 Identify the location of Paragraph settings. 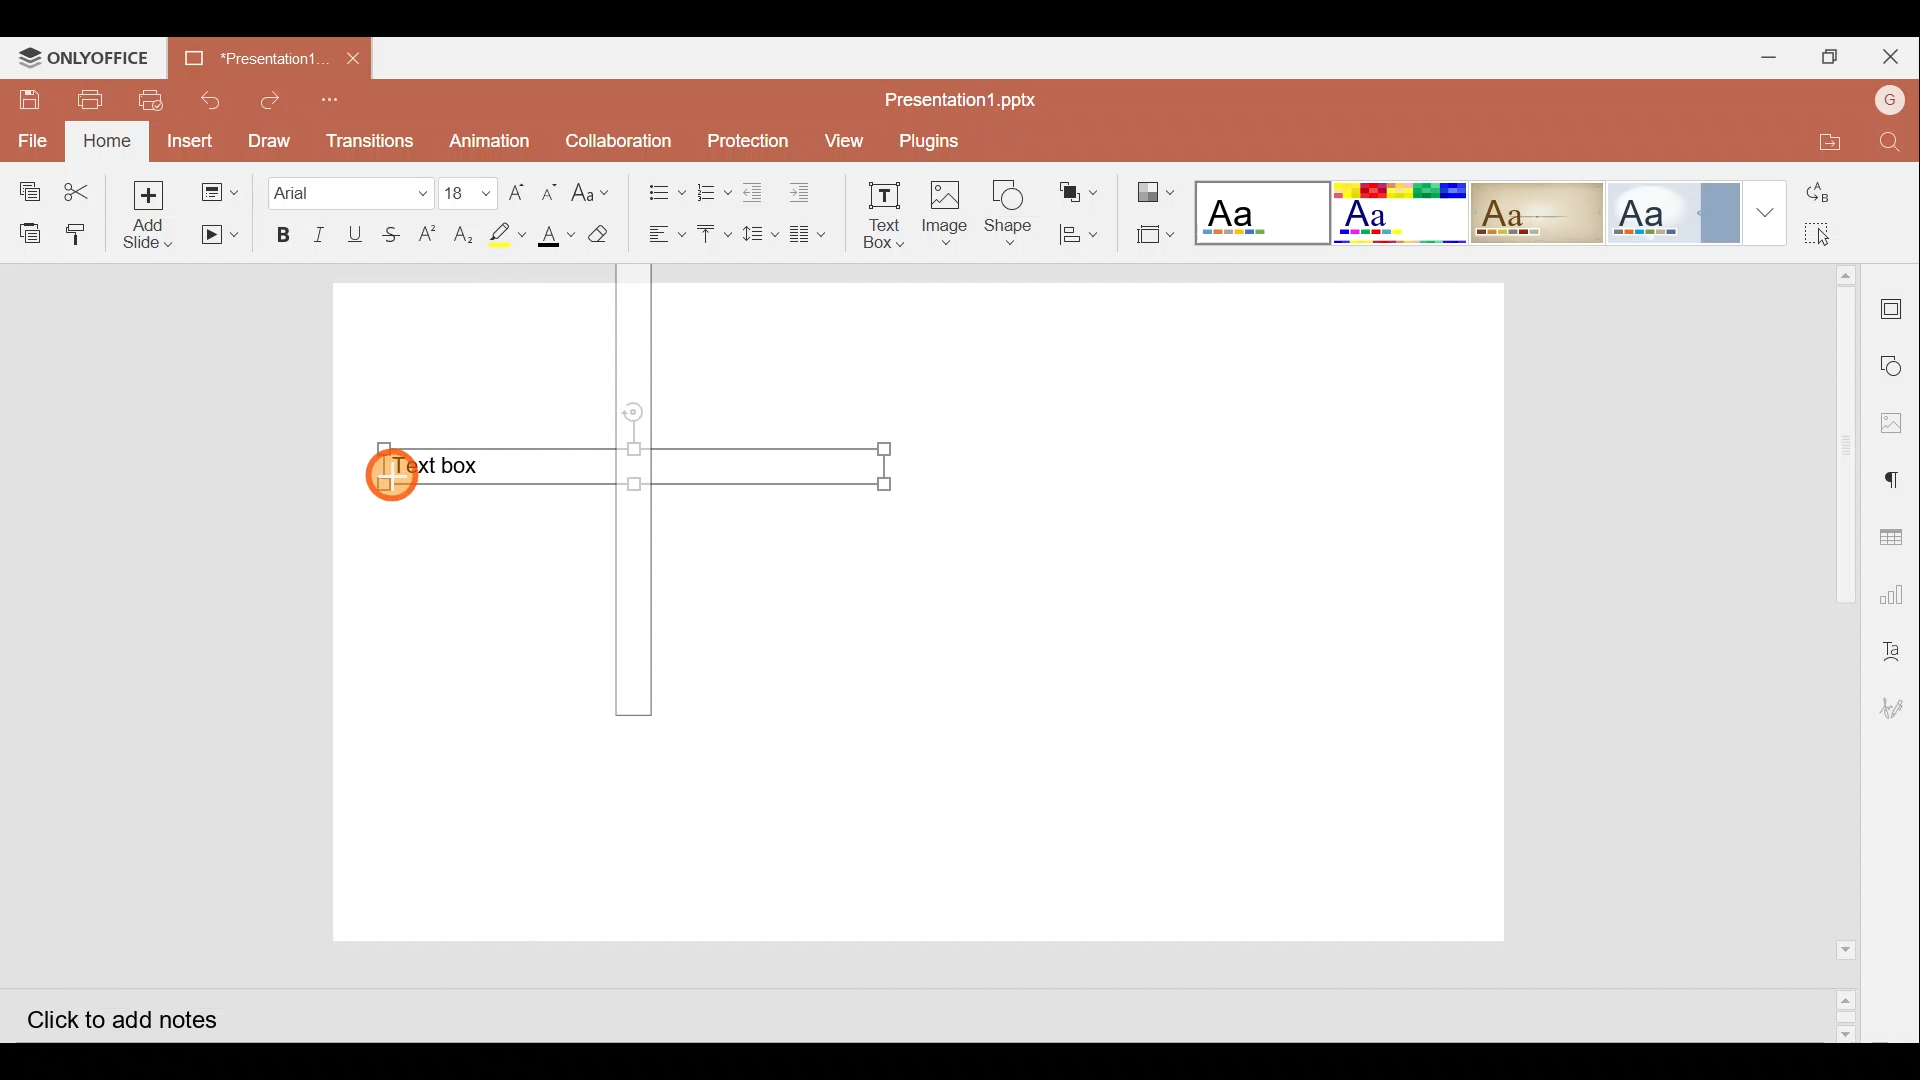
(1900, 478).